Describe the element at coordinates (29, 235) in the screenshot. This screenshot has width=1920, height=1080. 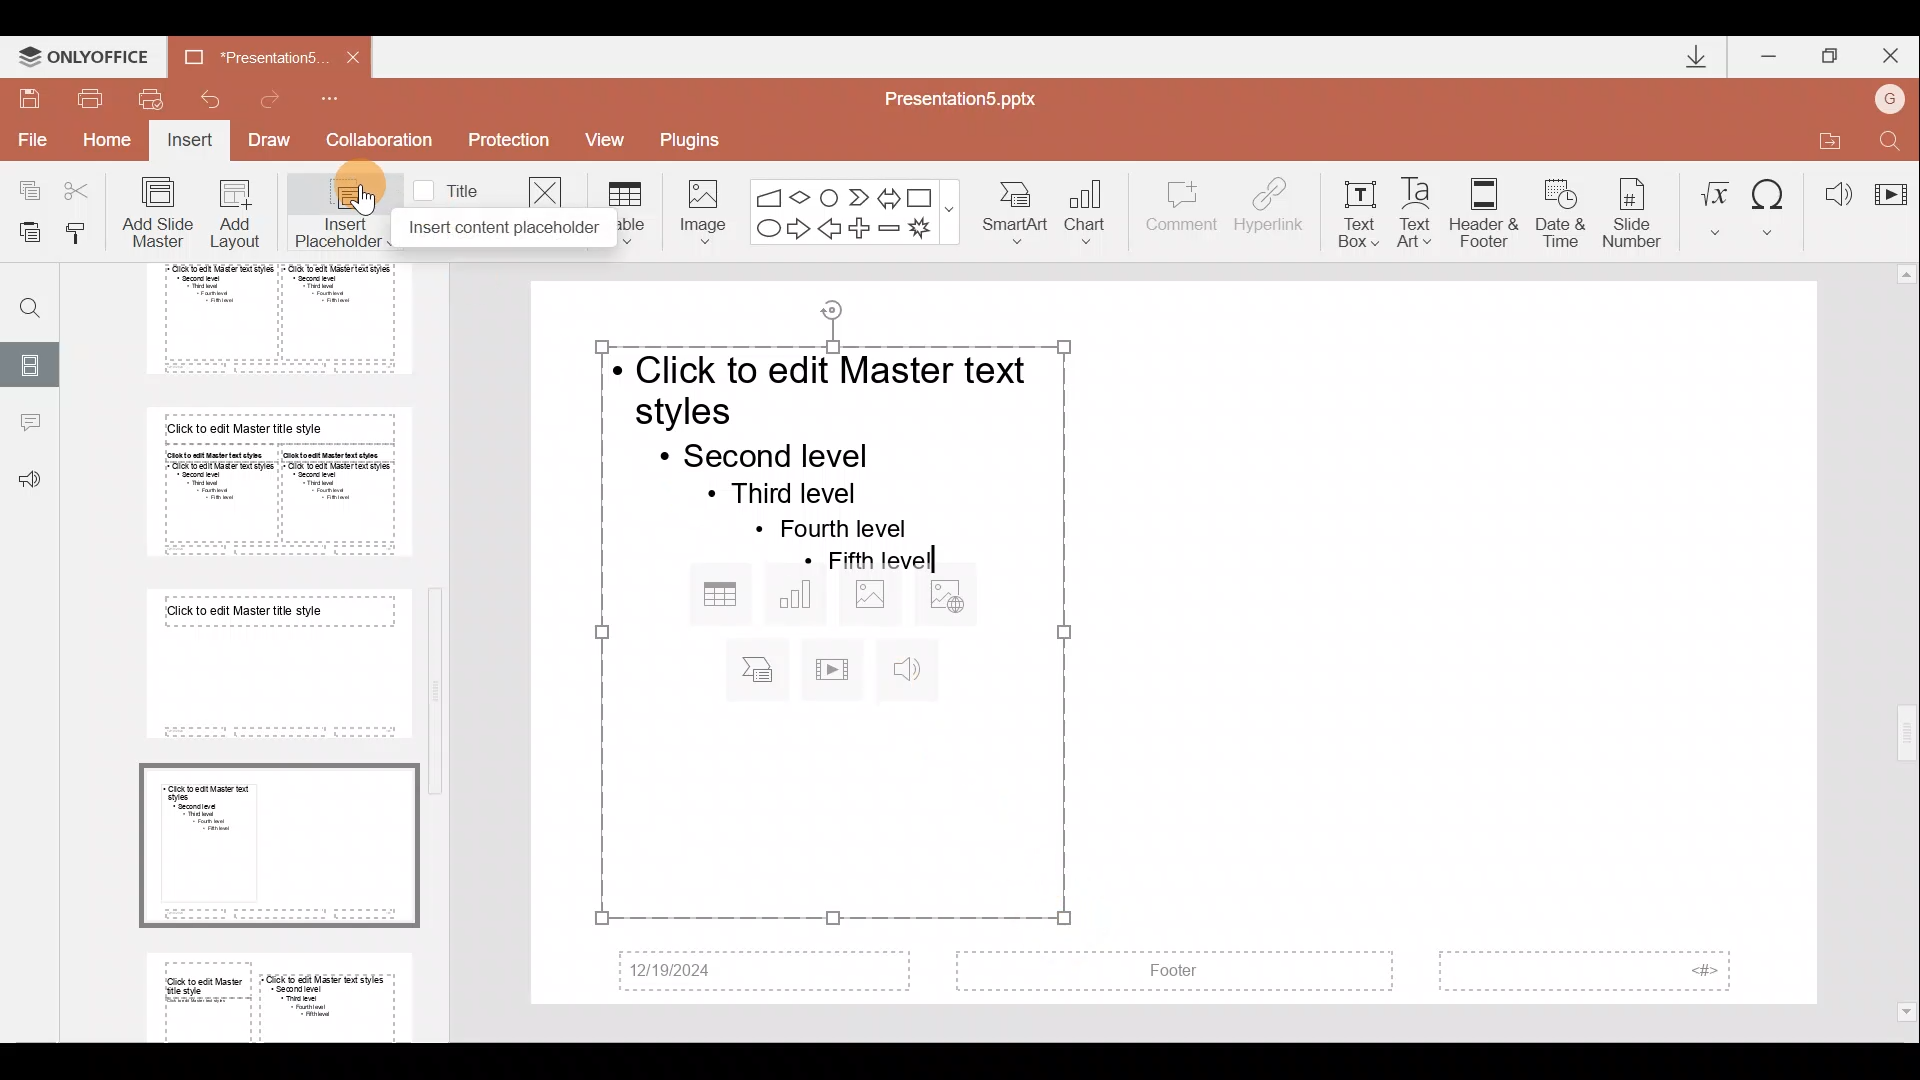
I see `Paste` at that location.